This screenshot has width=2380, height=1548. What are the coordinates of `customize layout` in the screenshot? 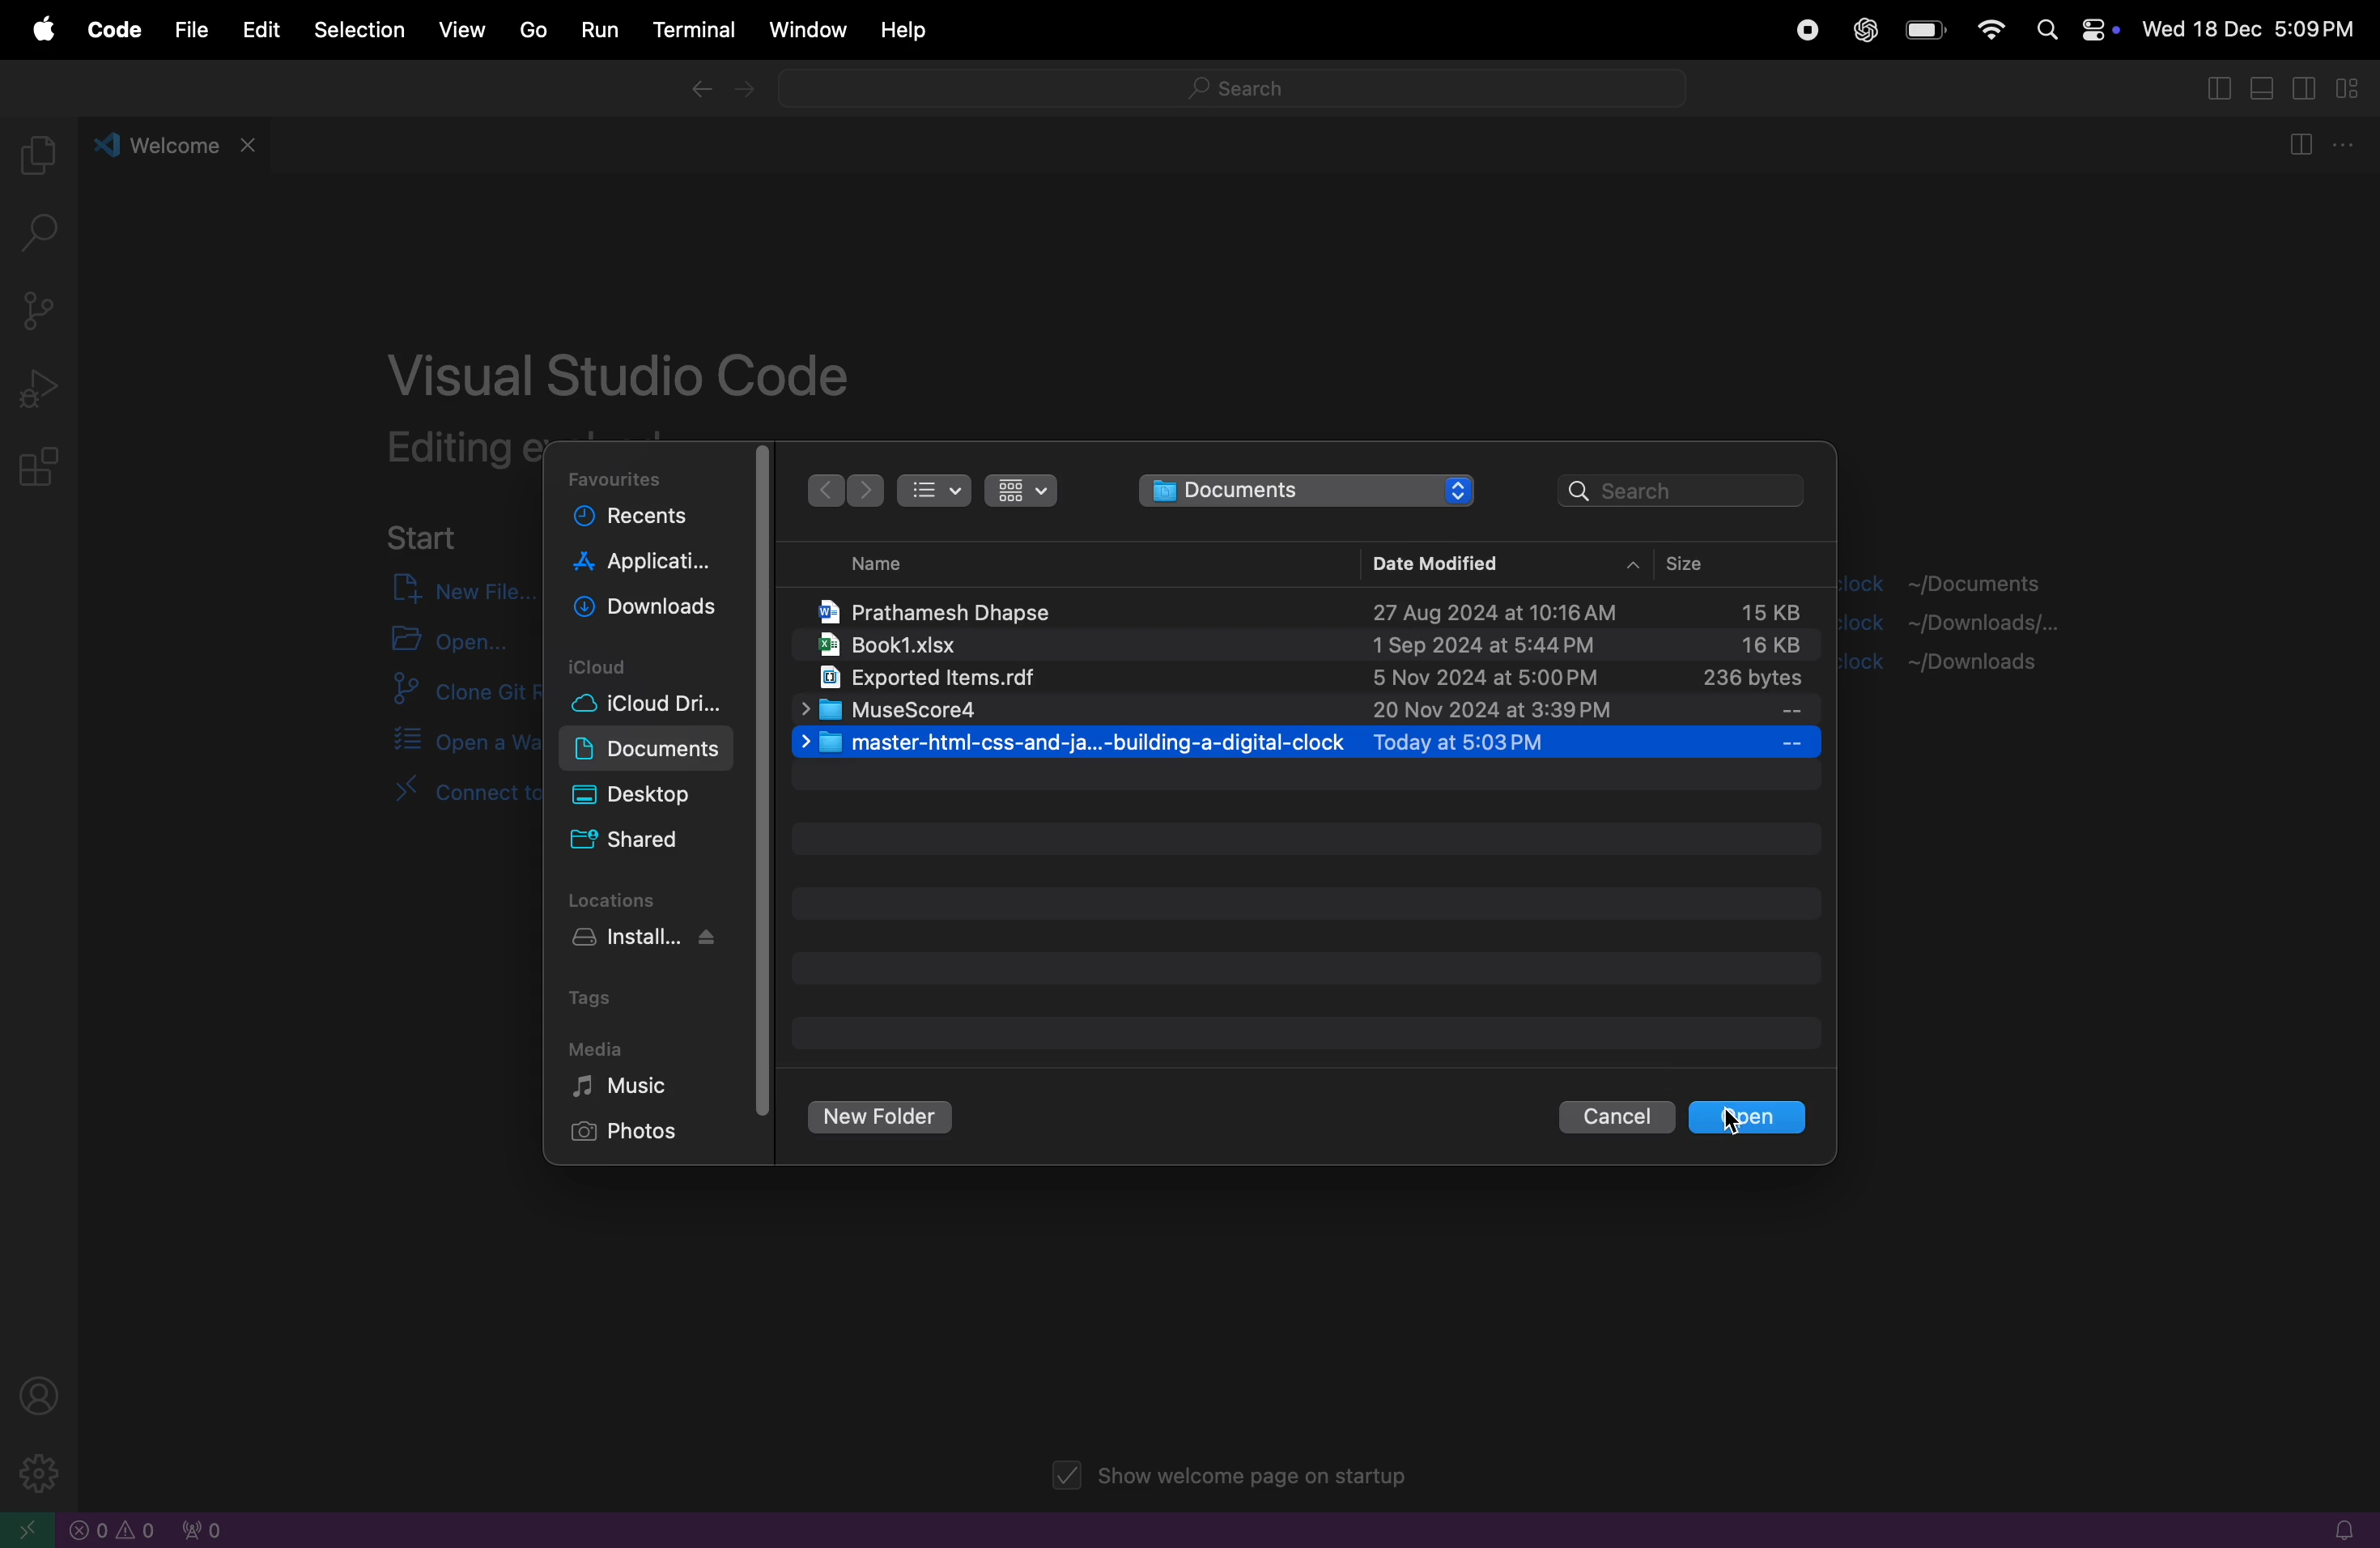 It's located at (2356, 90).